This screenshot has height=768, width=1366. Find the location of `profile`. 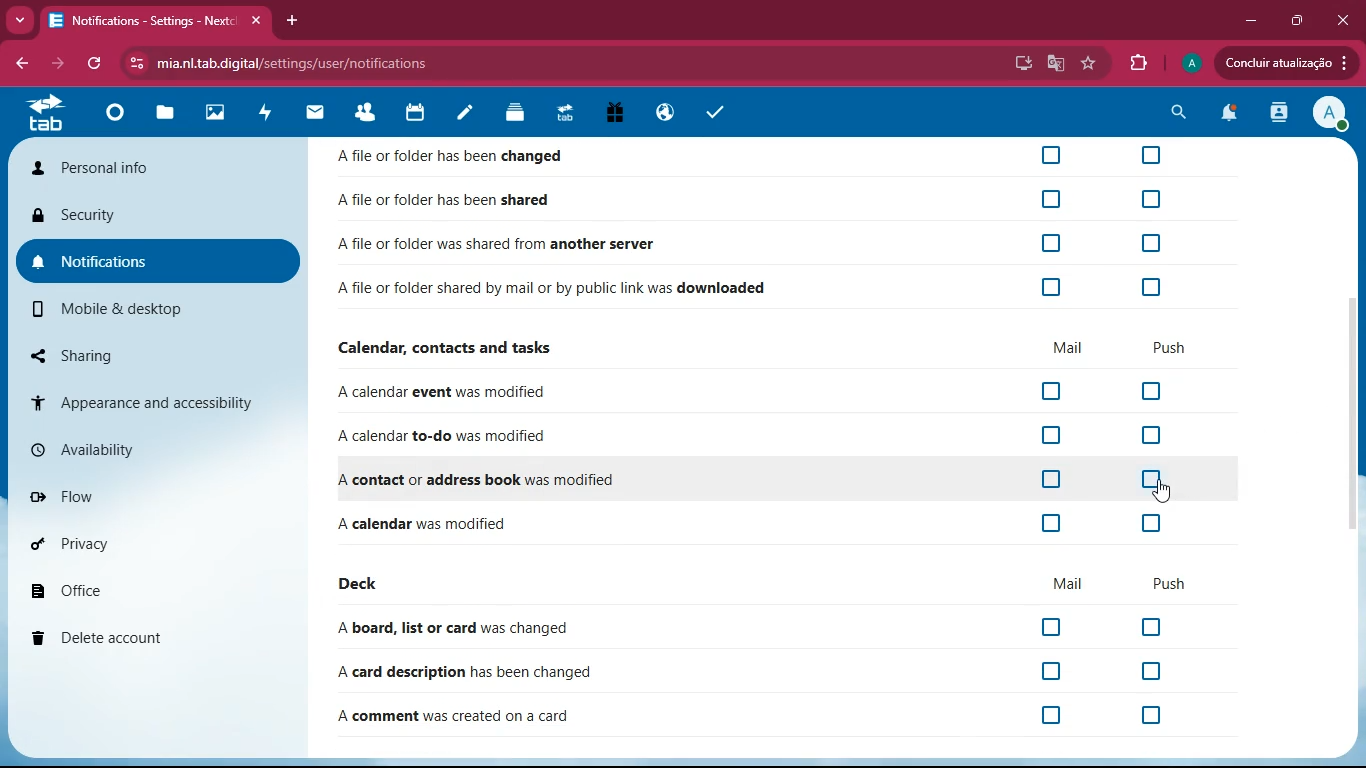

profile is located at coordinates (1192, 63).